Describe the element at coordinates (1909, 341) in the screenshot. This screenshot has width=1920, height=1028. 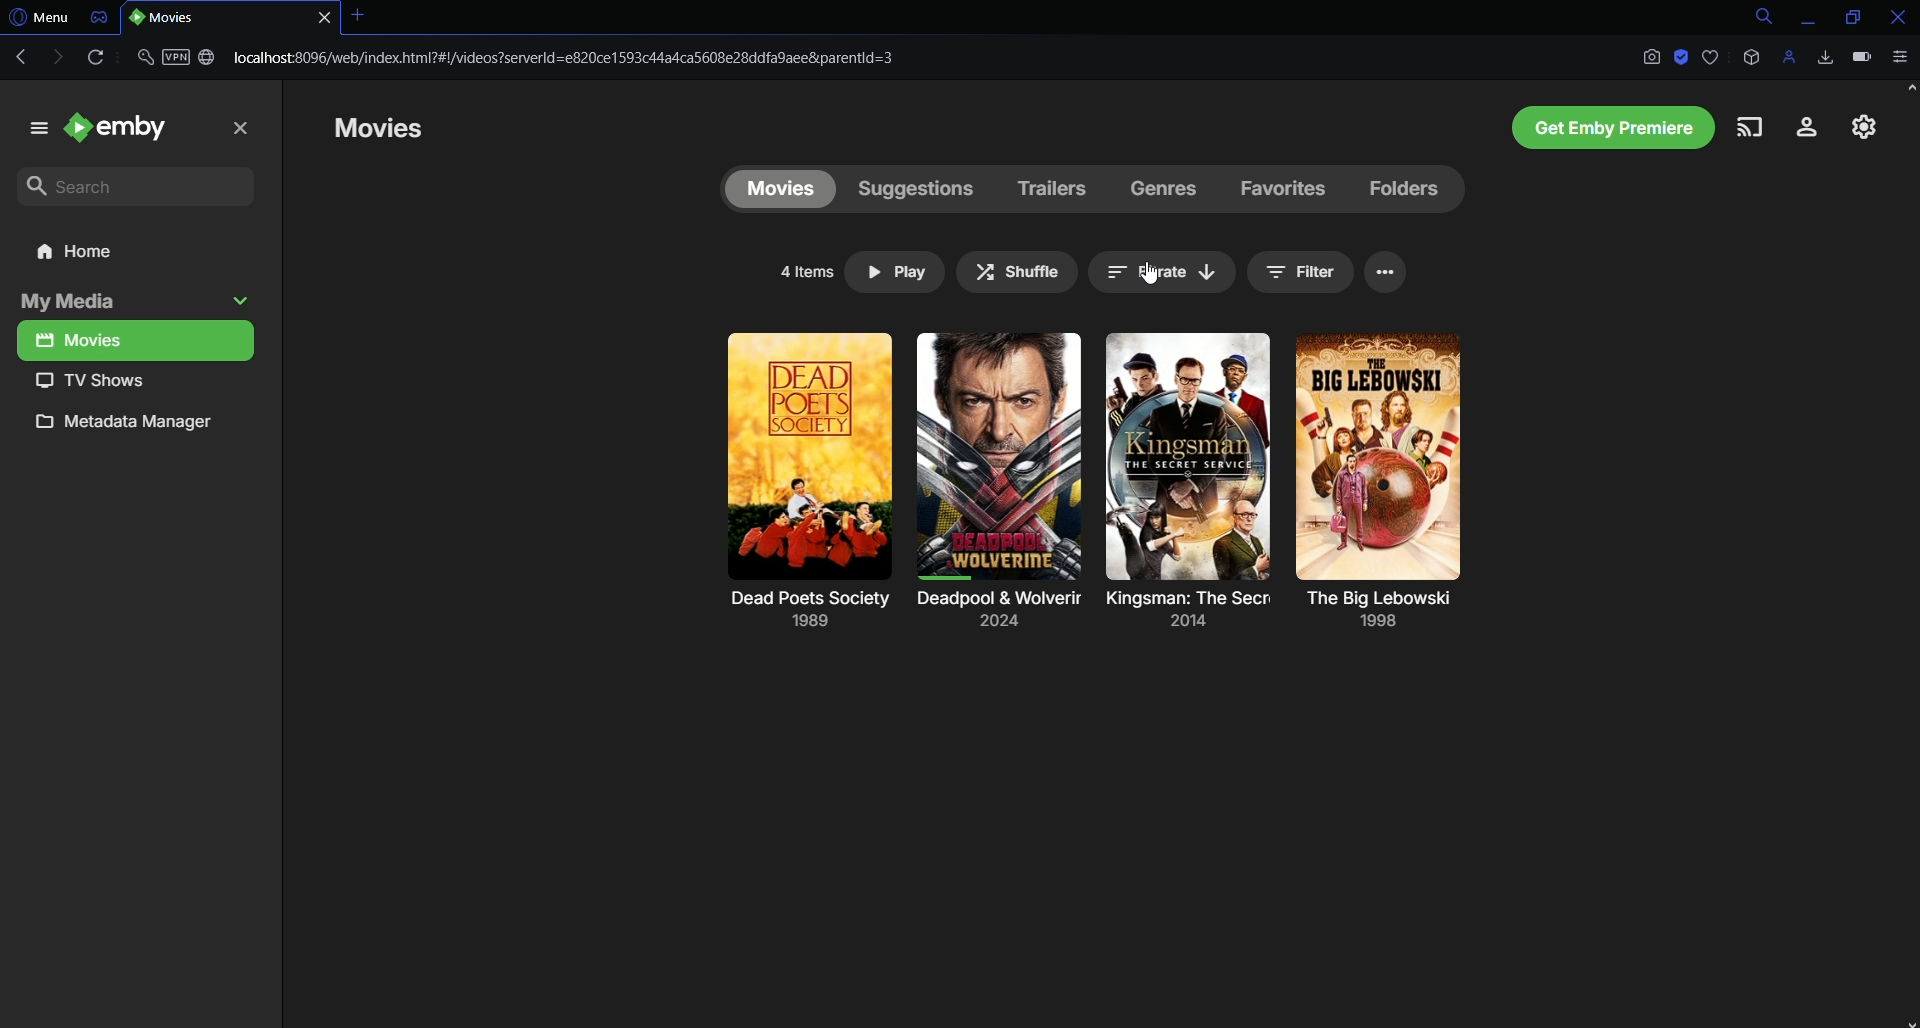
I see `Scroll` at that location.